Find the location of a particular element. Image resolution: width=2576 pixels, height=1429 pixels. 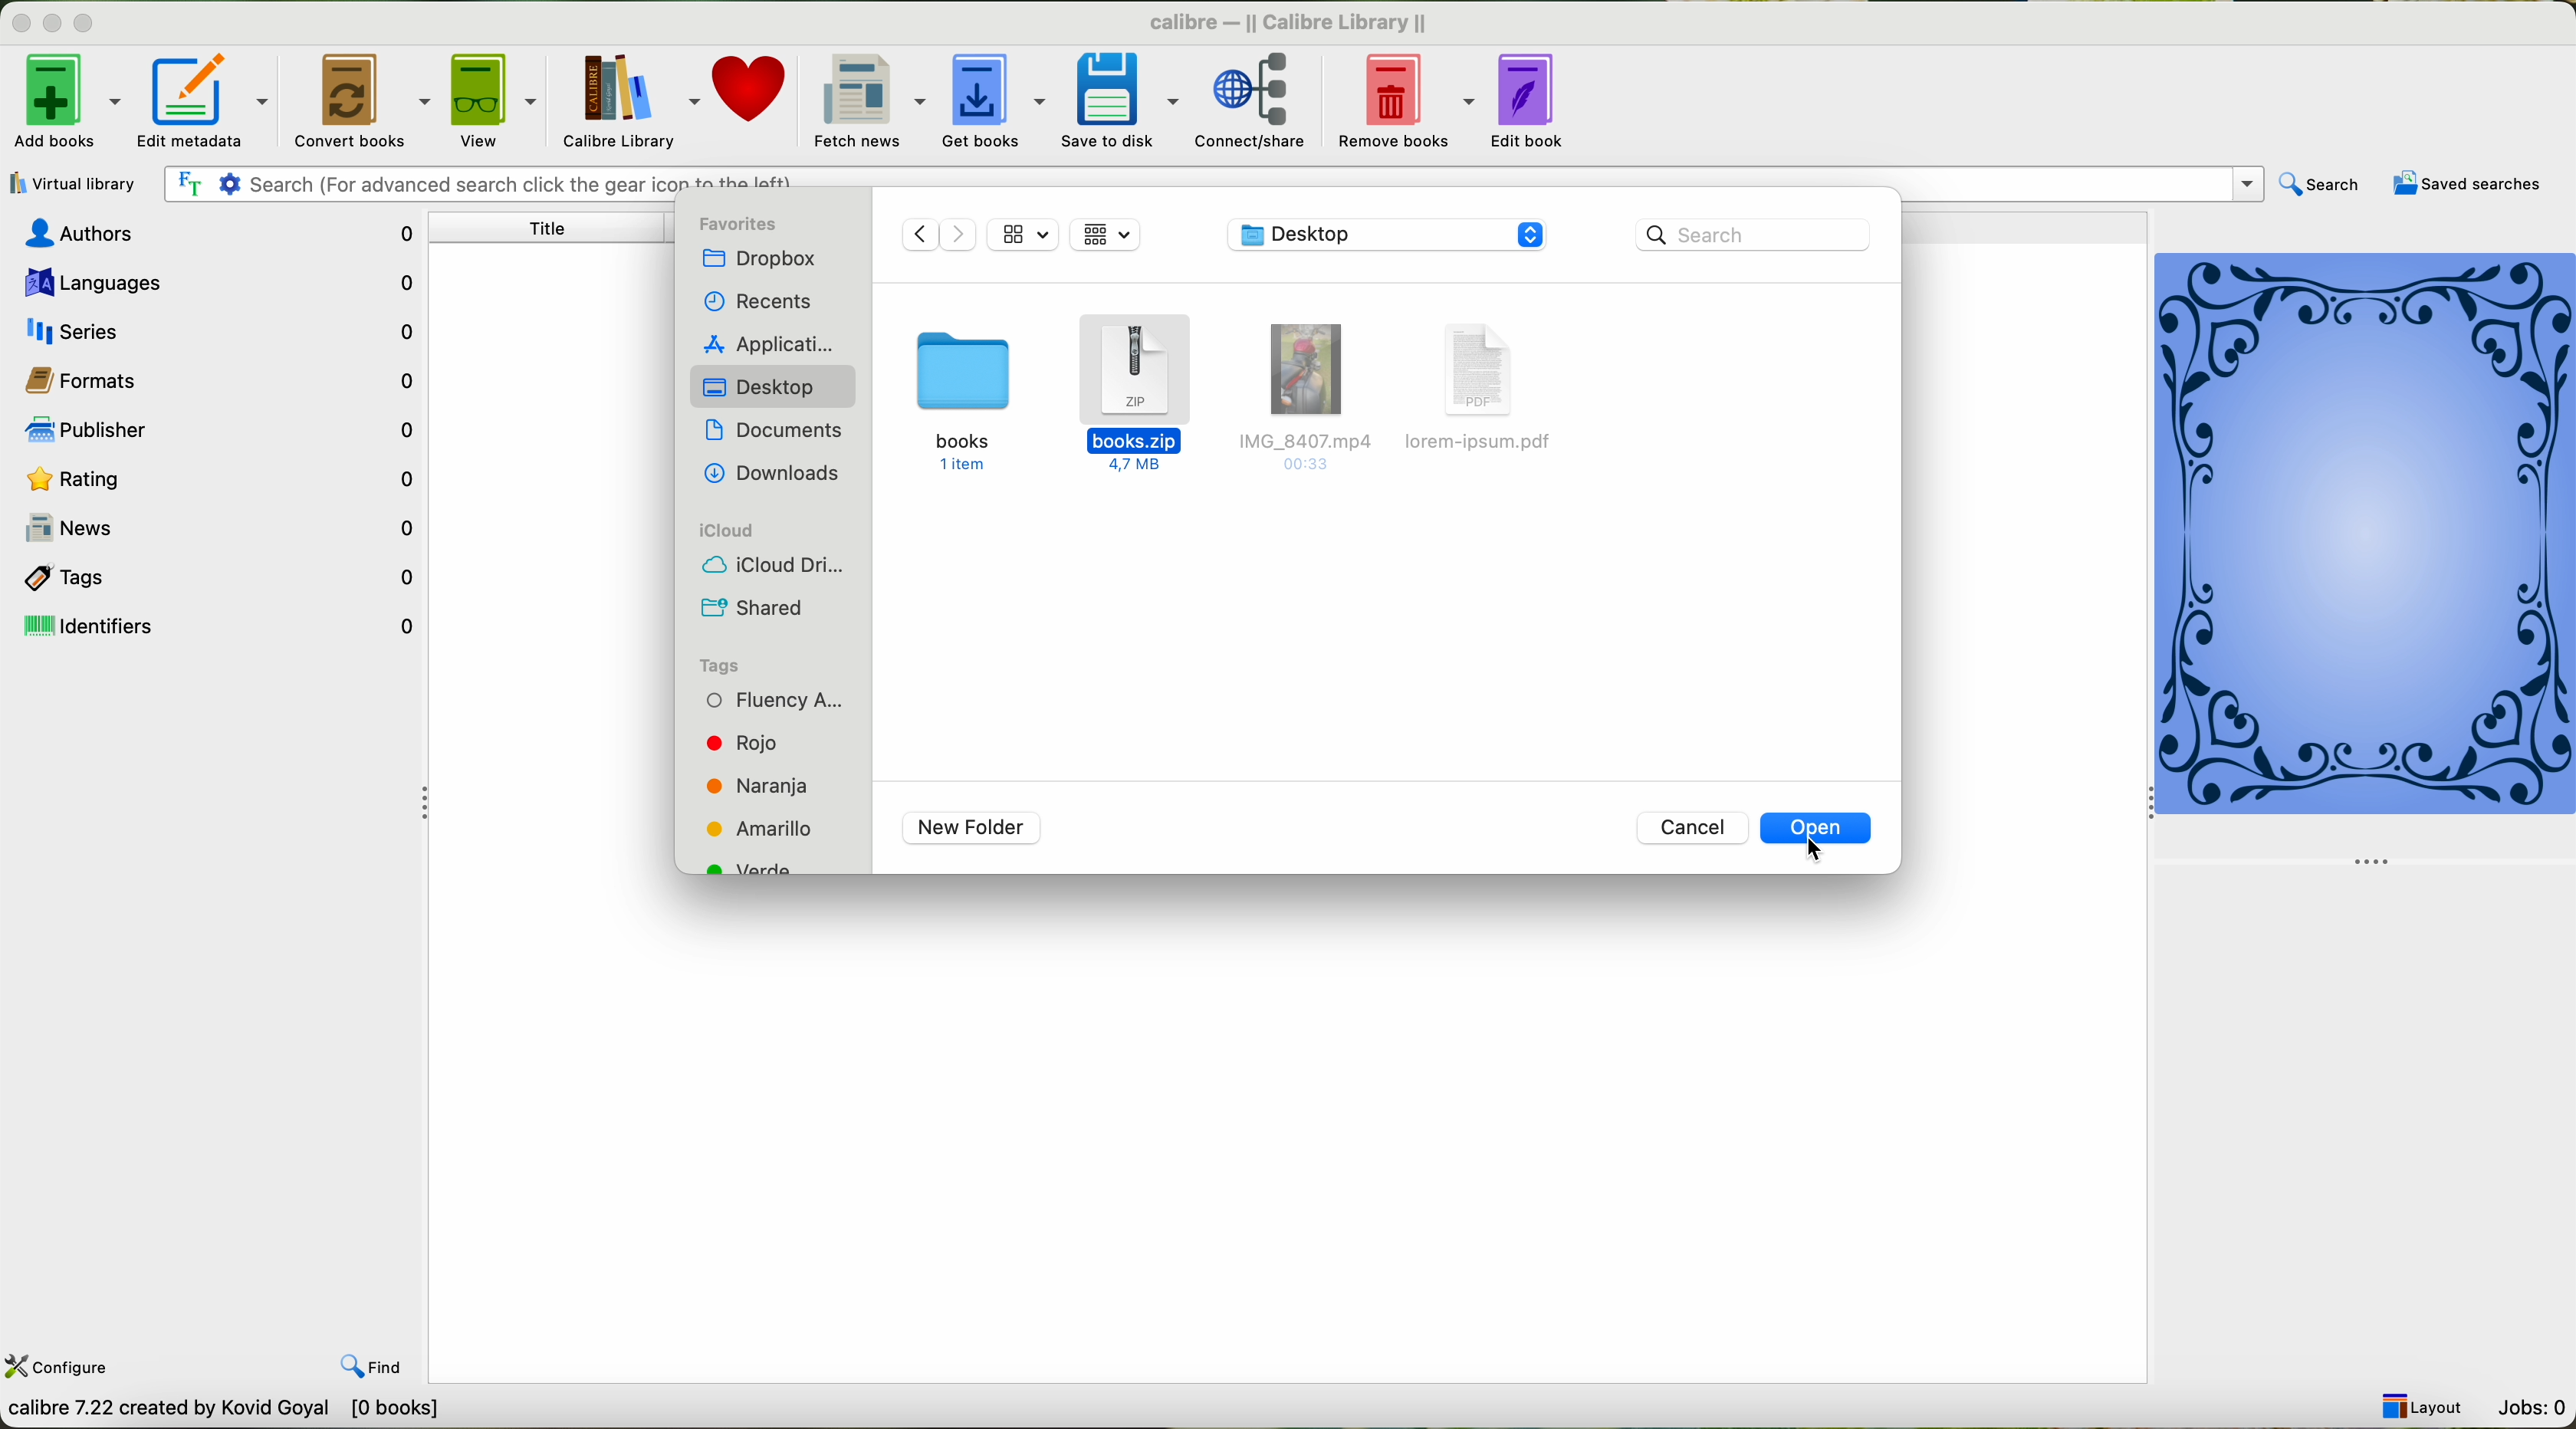

downloads is located at coordinates (773, 473).